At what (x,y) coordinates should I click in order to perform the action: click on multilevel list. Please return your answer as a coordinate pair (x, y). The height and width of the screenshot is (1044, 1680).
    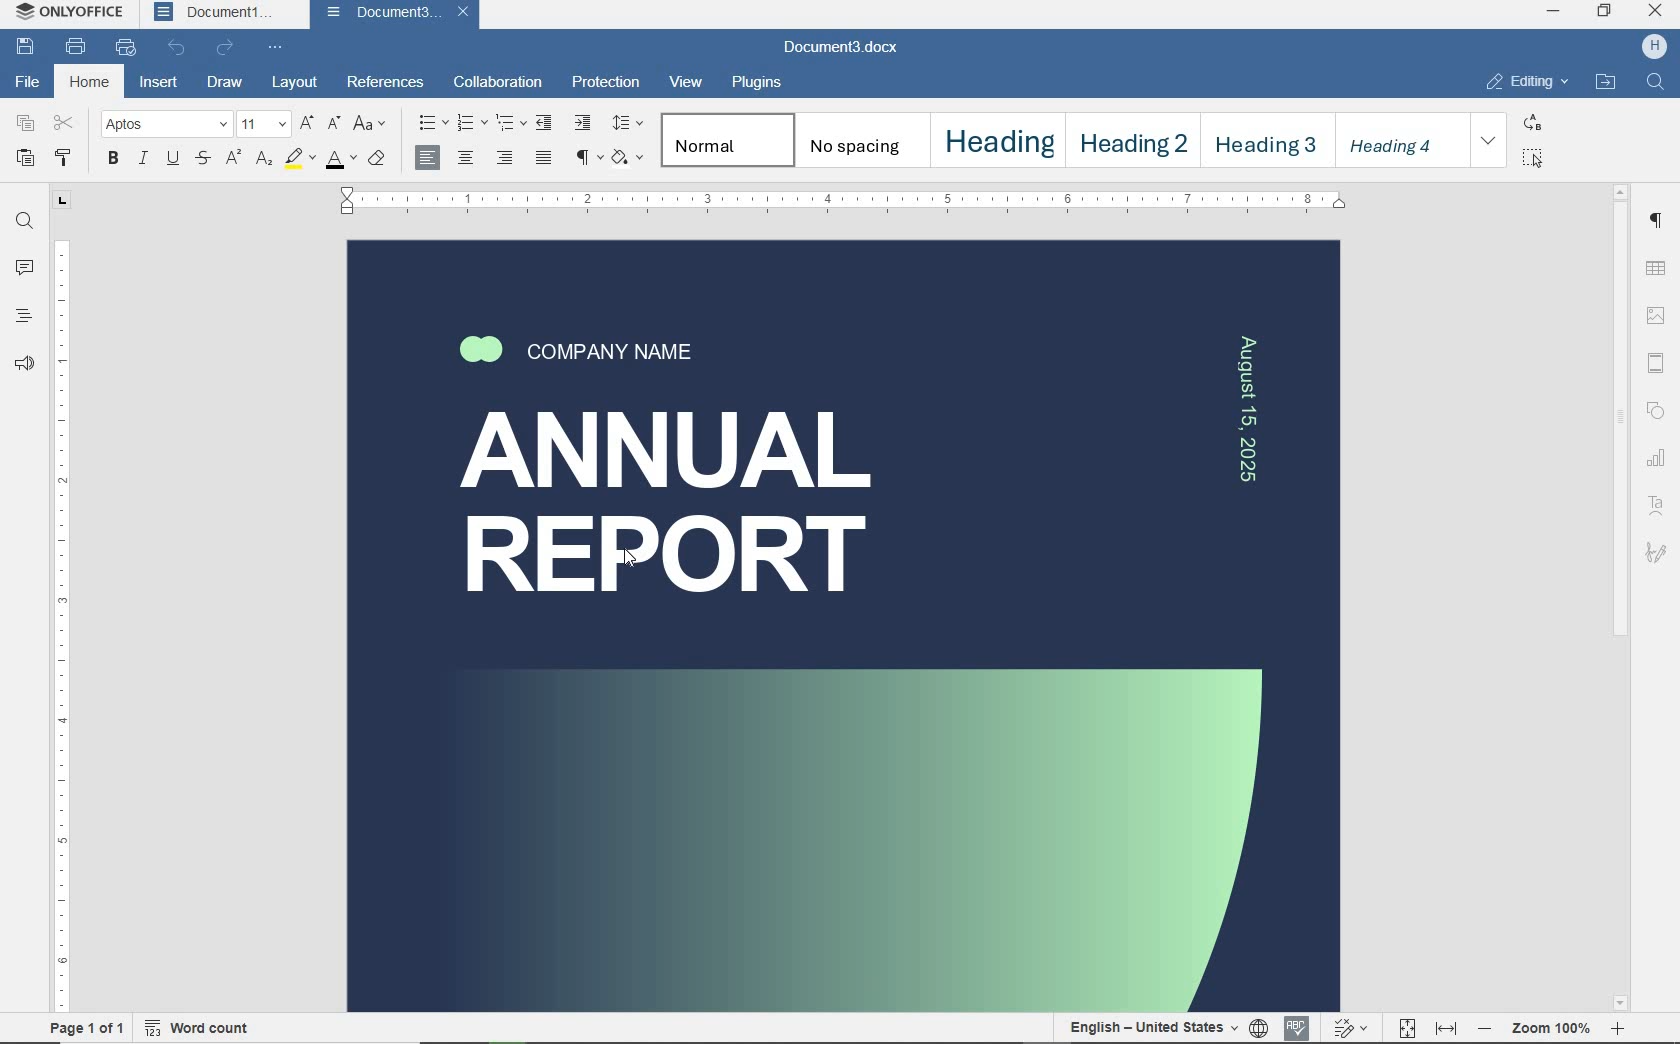
    Looking at the image, I should click on (511, 124).